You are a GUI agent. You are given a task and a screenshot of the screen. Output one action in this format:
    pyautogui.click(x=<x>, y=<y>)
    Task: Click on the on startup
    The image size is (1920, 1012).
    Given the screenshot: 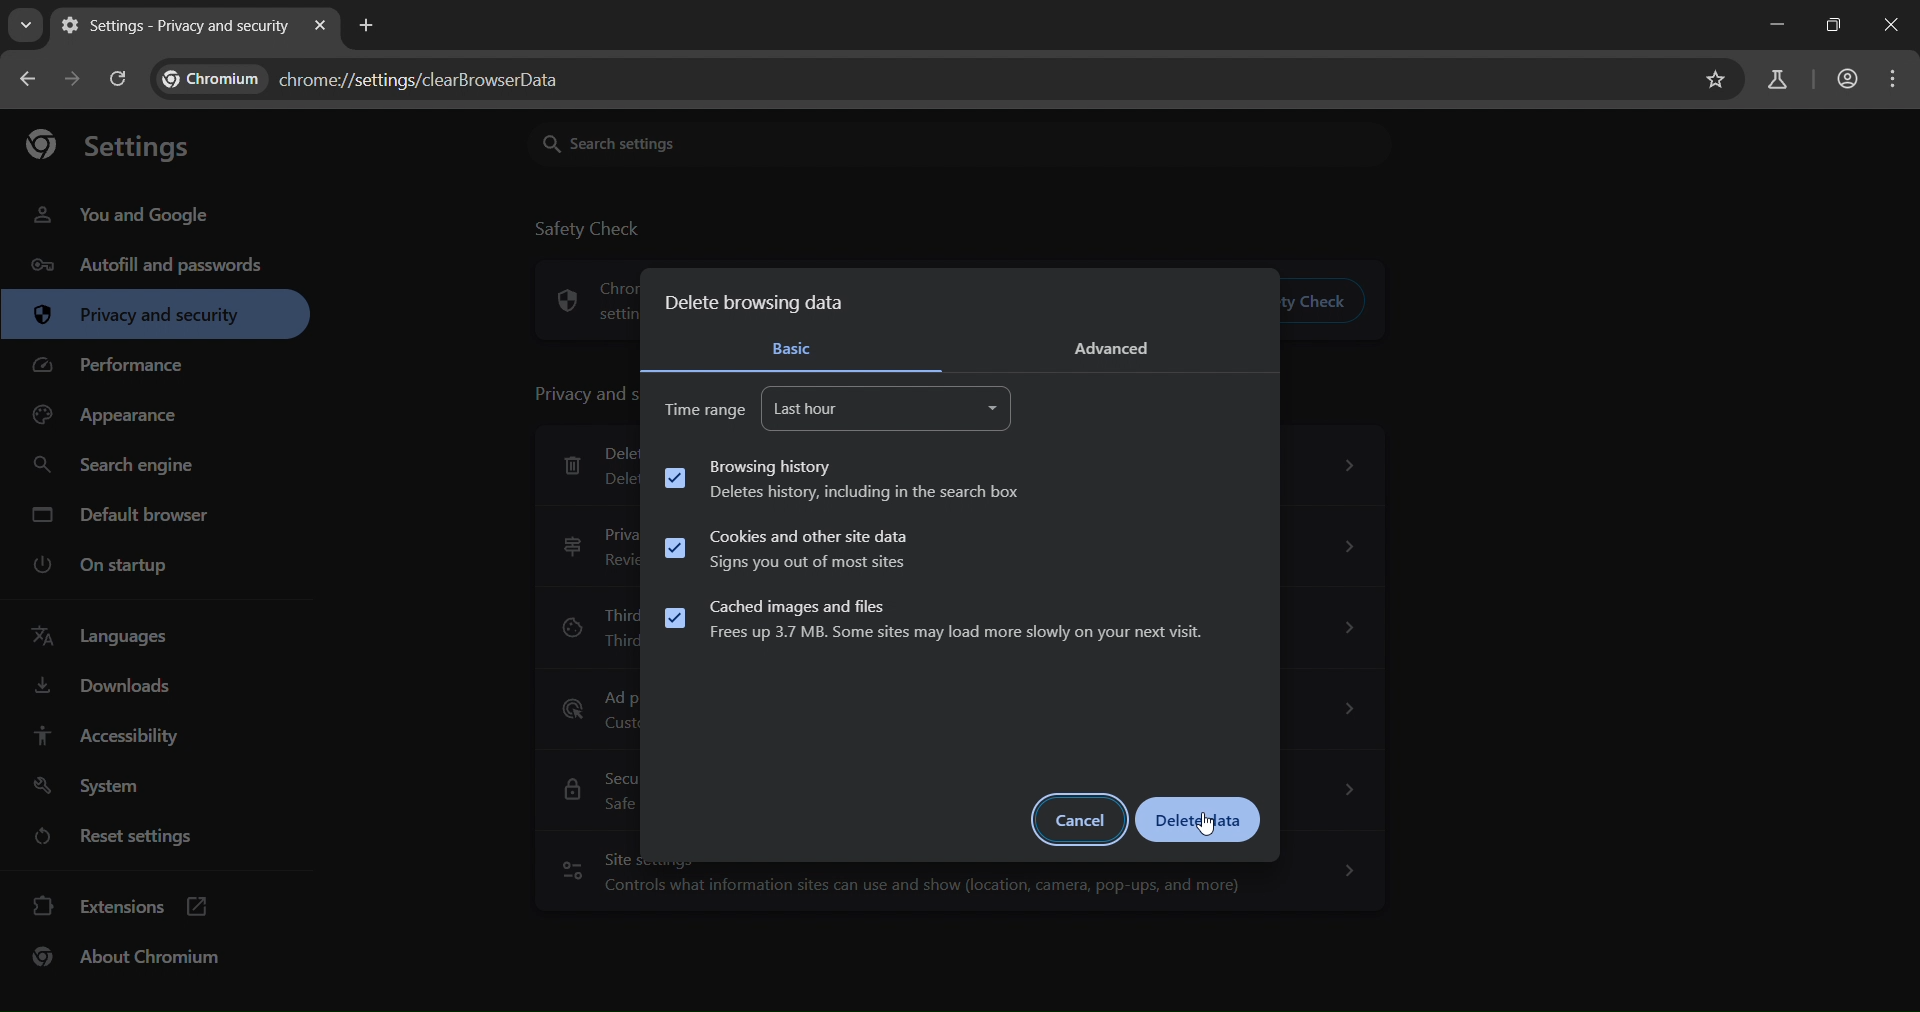 What is the action you would take?
    pyautogui.click(x=107, y=564)
    